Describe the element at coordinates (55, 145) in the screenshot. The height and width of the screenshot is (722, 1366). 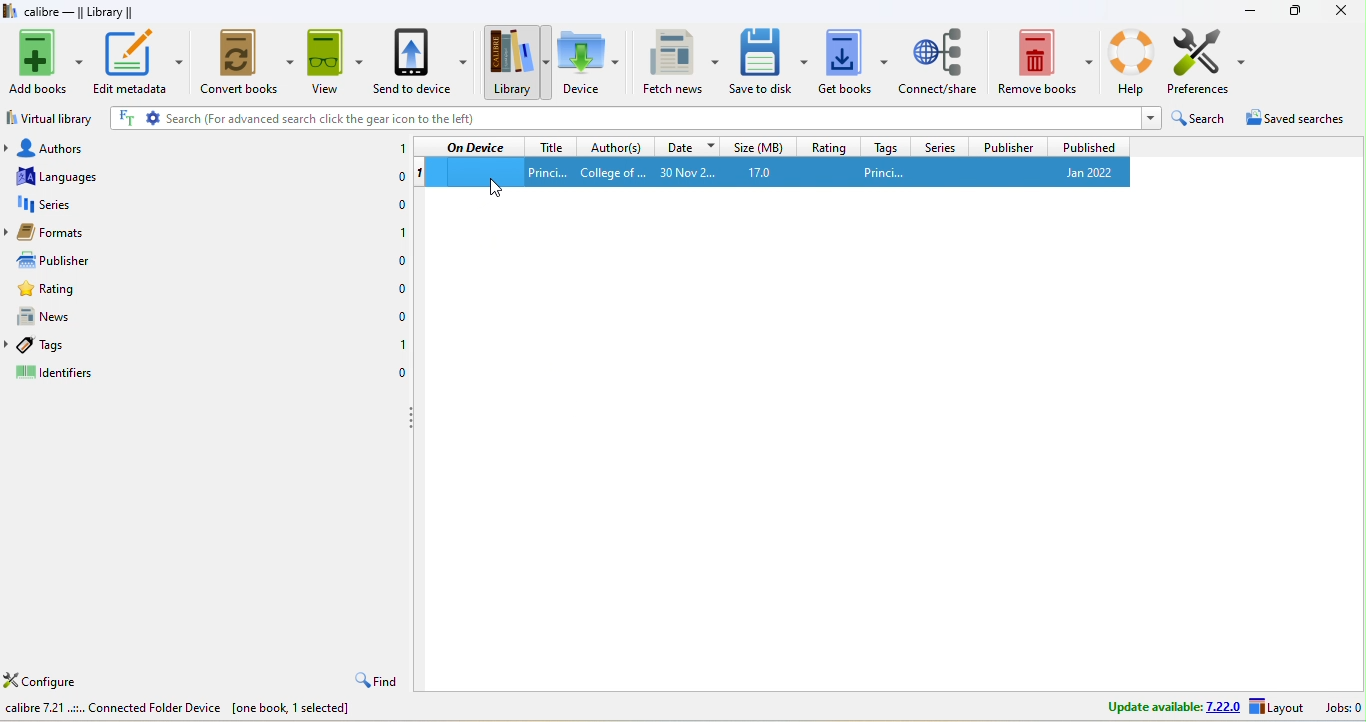
I see `authors` at that location.